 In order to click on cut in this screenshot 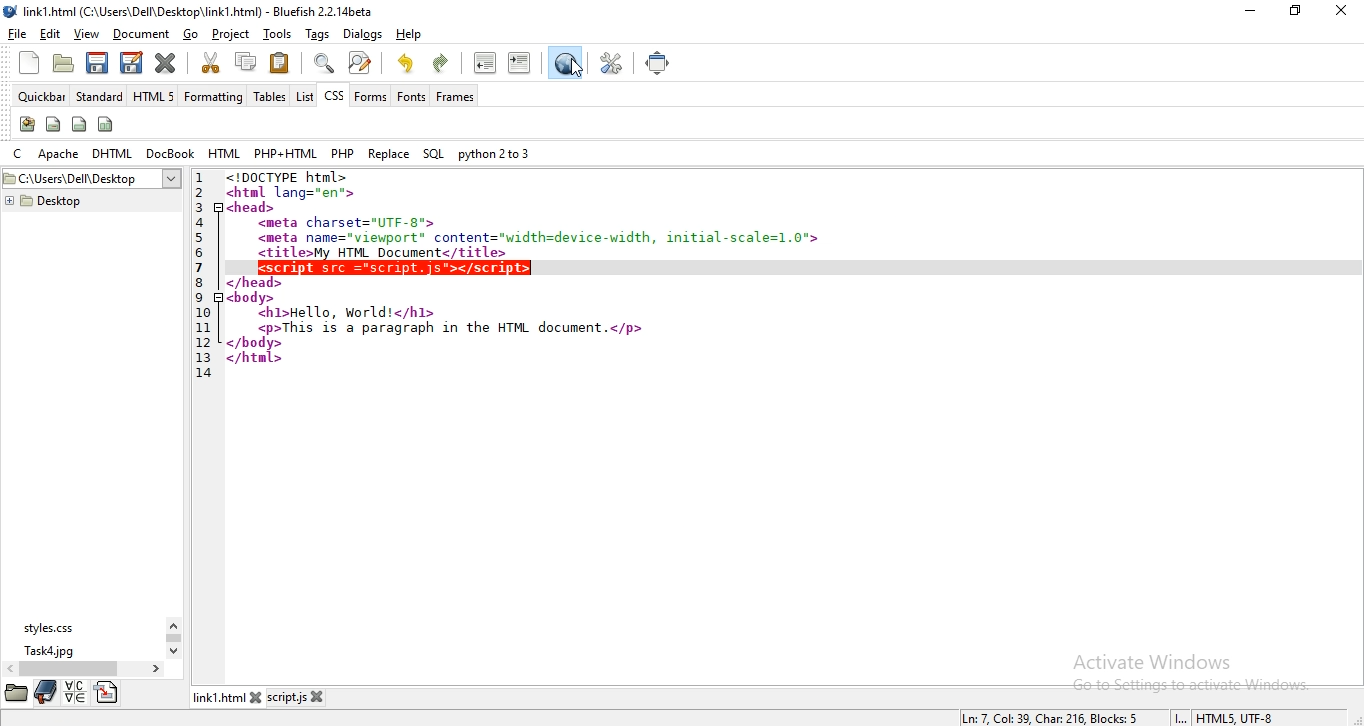, I will do `click(210, 61)`.